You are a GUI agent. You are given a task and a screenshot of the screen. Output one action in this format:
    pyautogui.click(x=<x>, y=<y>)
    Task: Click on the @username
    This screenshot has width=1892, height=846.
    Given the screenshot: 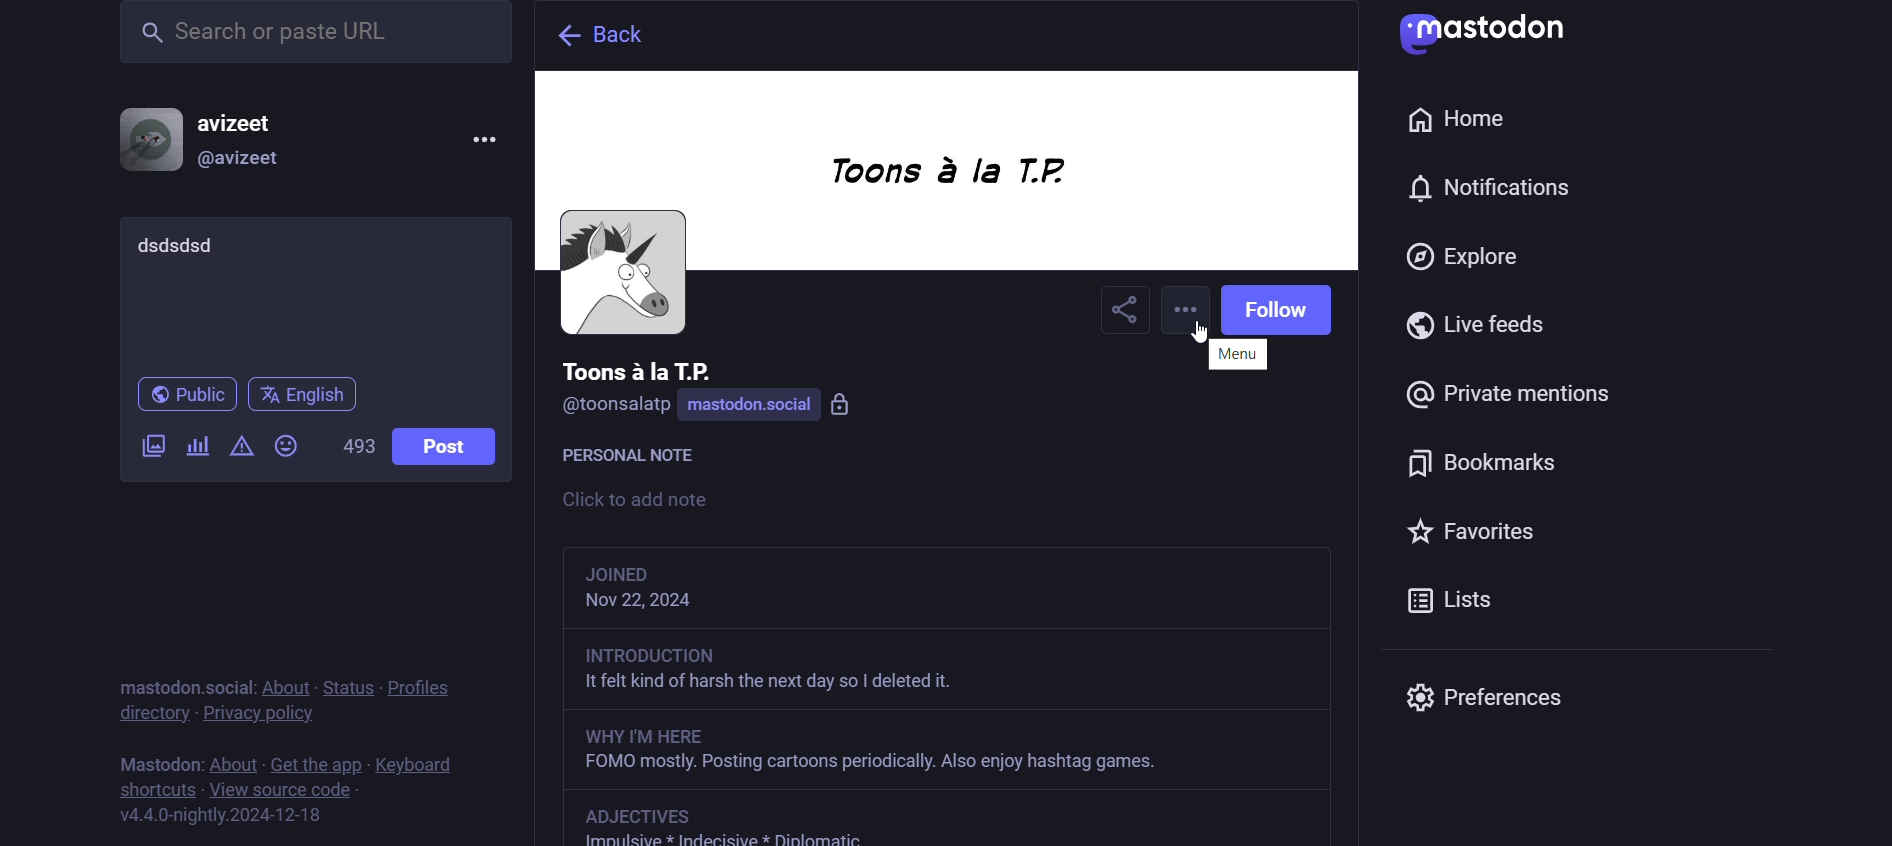 What is the action you would take?
    pyautogui.click(x=615, y=410)
    